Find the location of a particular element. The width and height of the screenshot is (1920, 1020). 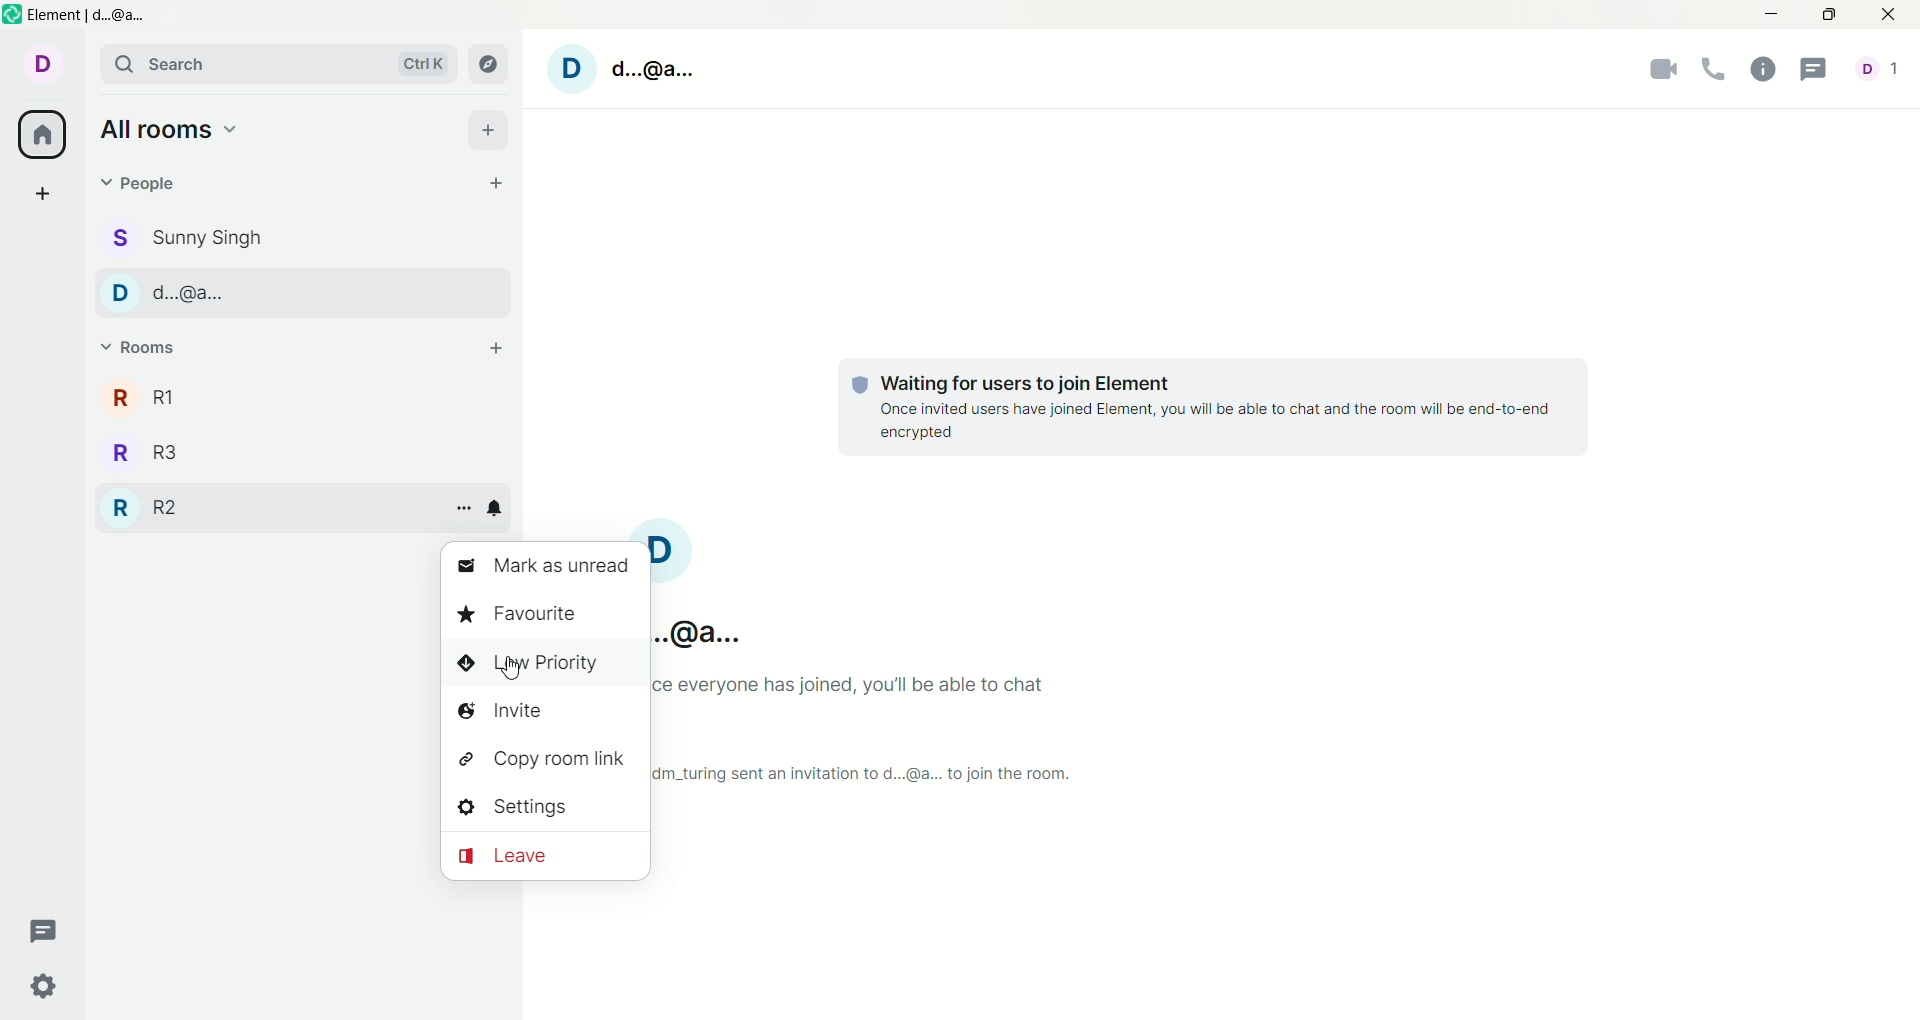

element is located at coordinates (80, 15).